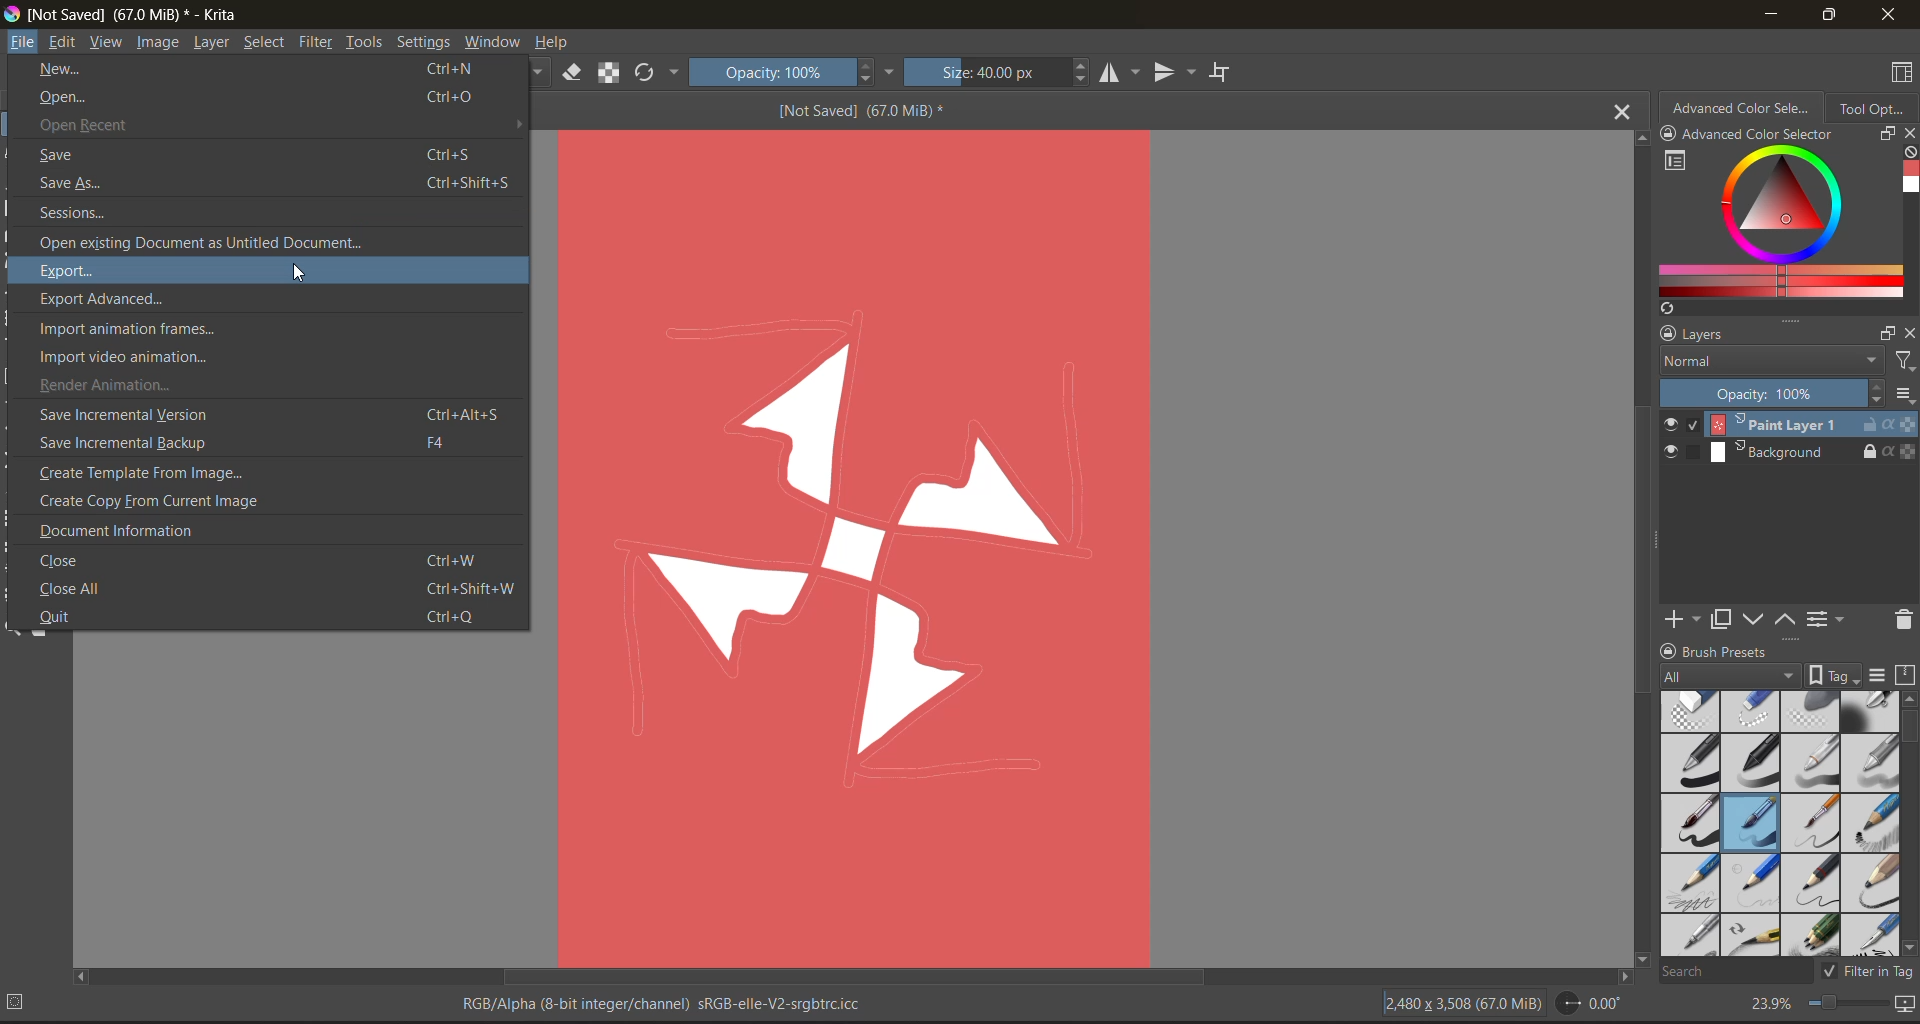 Image resolution: width=1920 pixels, height=1024 pixels. I want to click on normal, so click(1773, 367).